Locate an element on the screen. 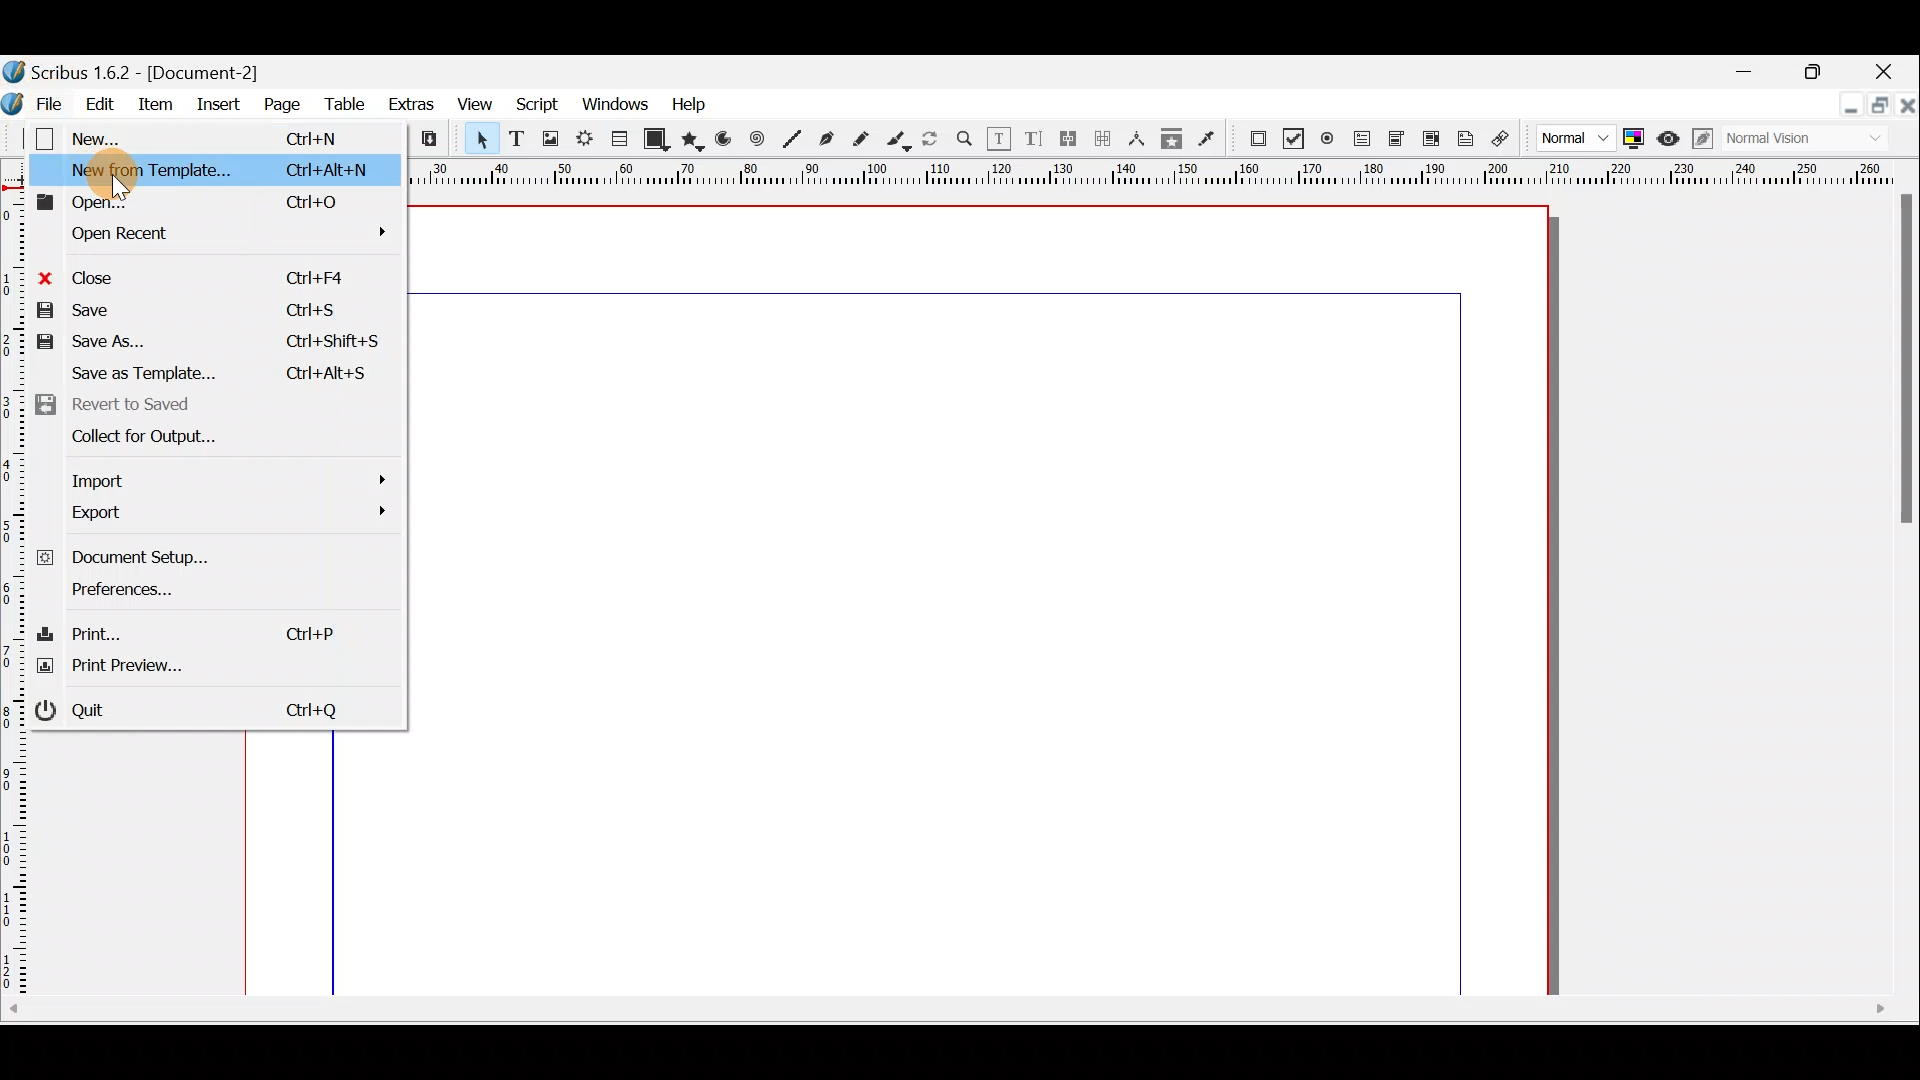 Image resolution: width=1920 pixels, height=1080 pixels. Scroll bar is located at coordinates (961, 1011).